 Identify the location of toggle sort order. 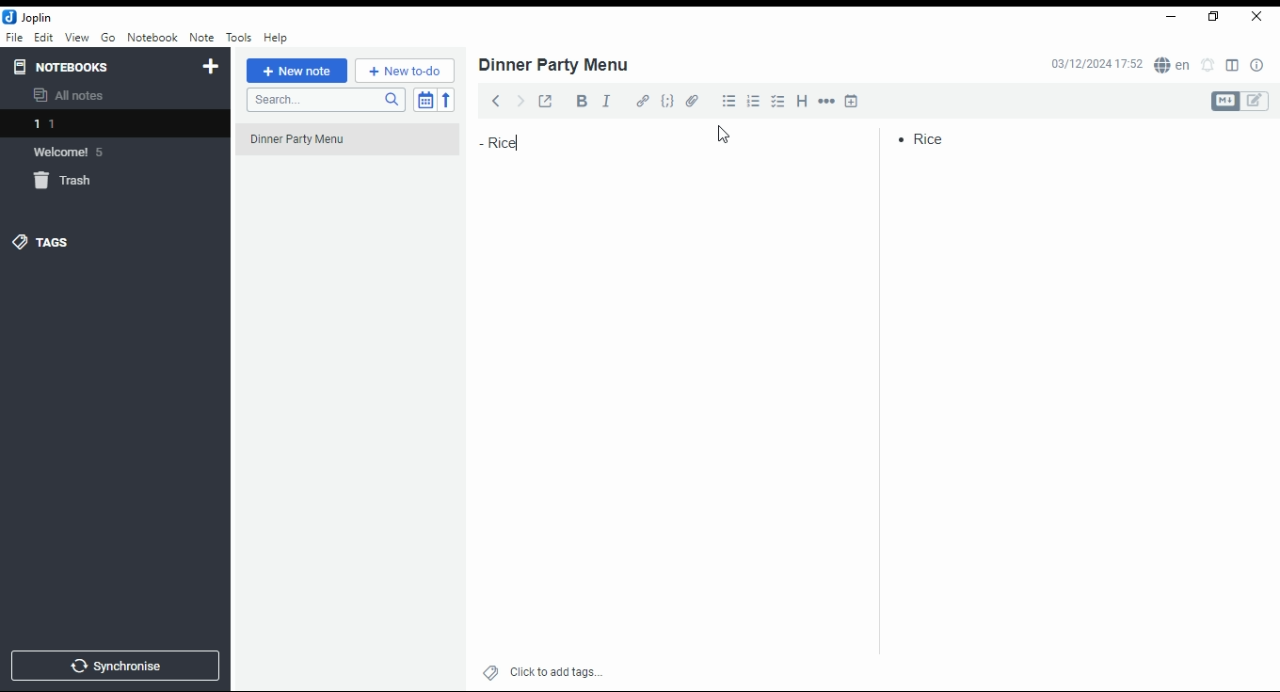
(424, 99).